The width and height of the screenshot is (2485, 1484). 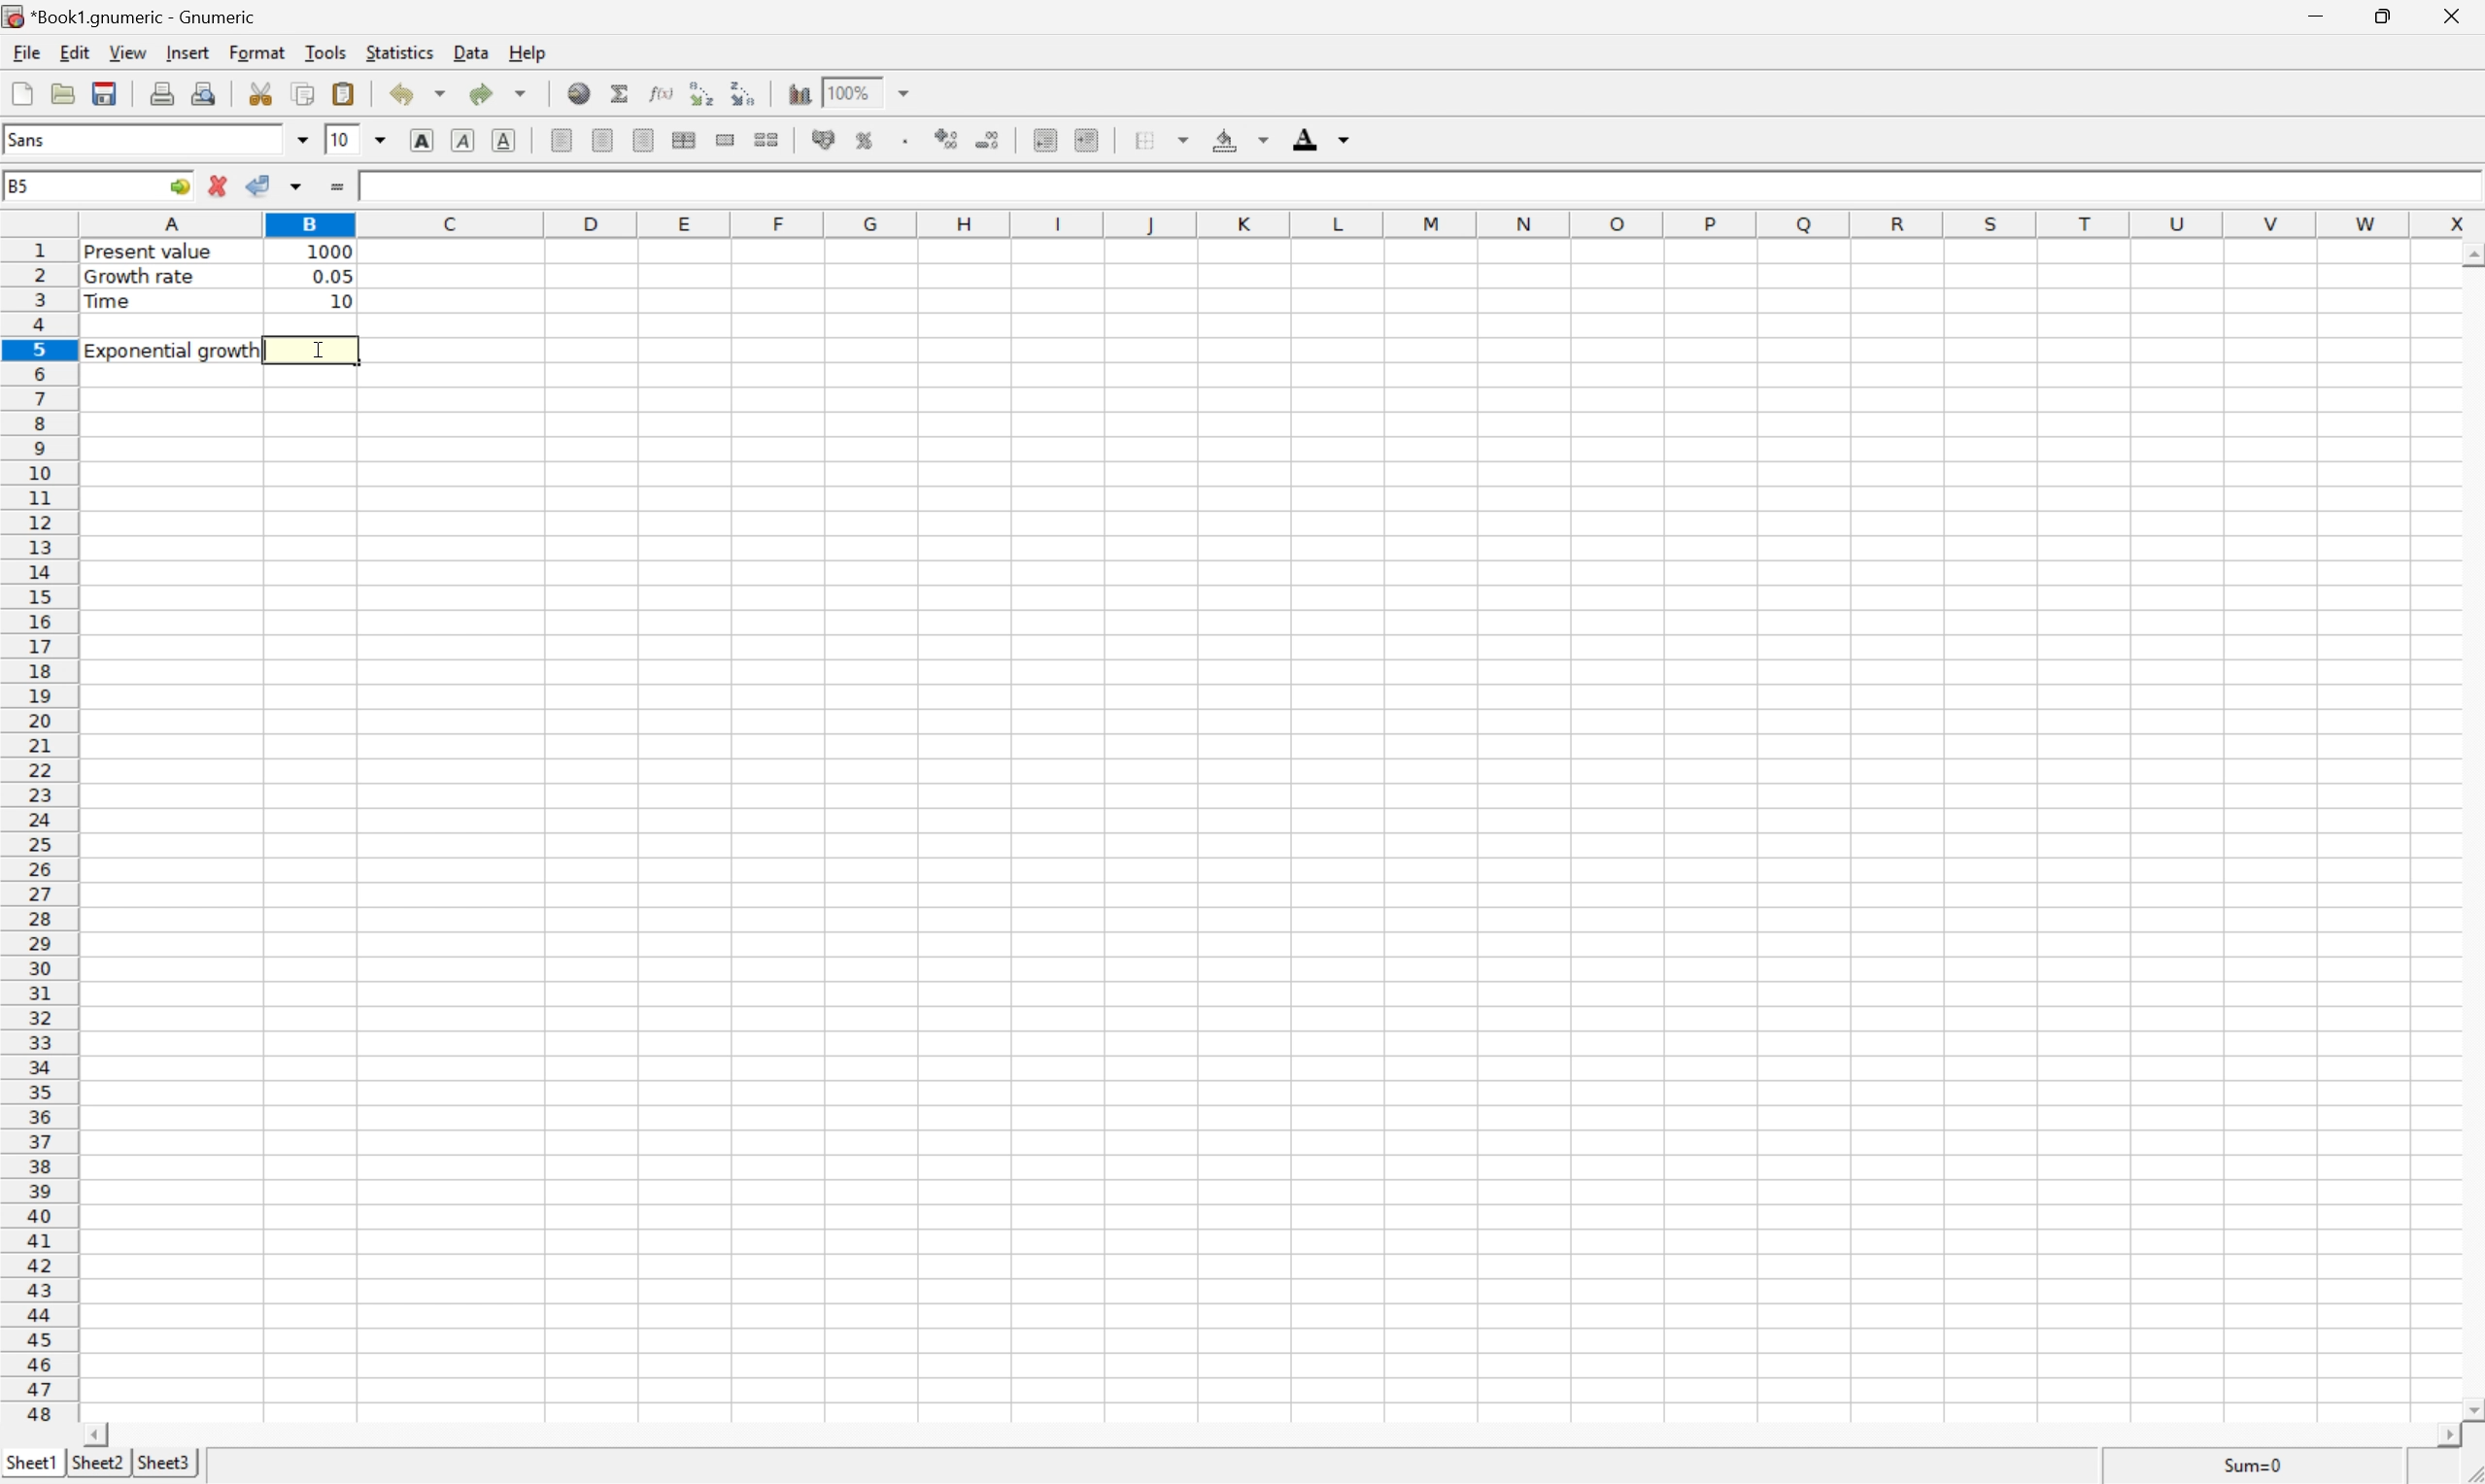 What do you see at coordinates (23, 54) in the screenshot?
I see `File` at bounding box center [23, 54].